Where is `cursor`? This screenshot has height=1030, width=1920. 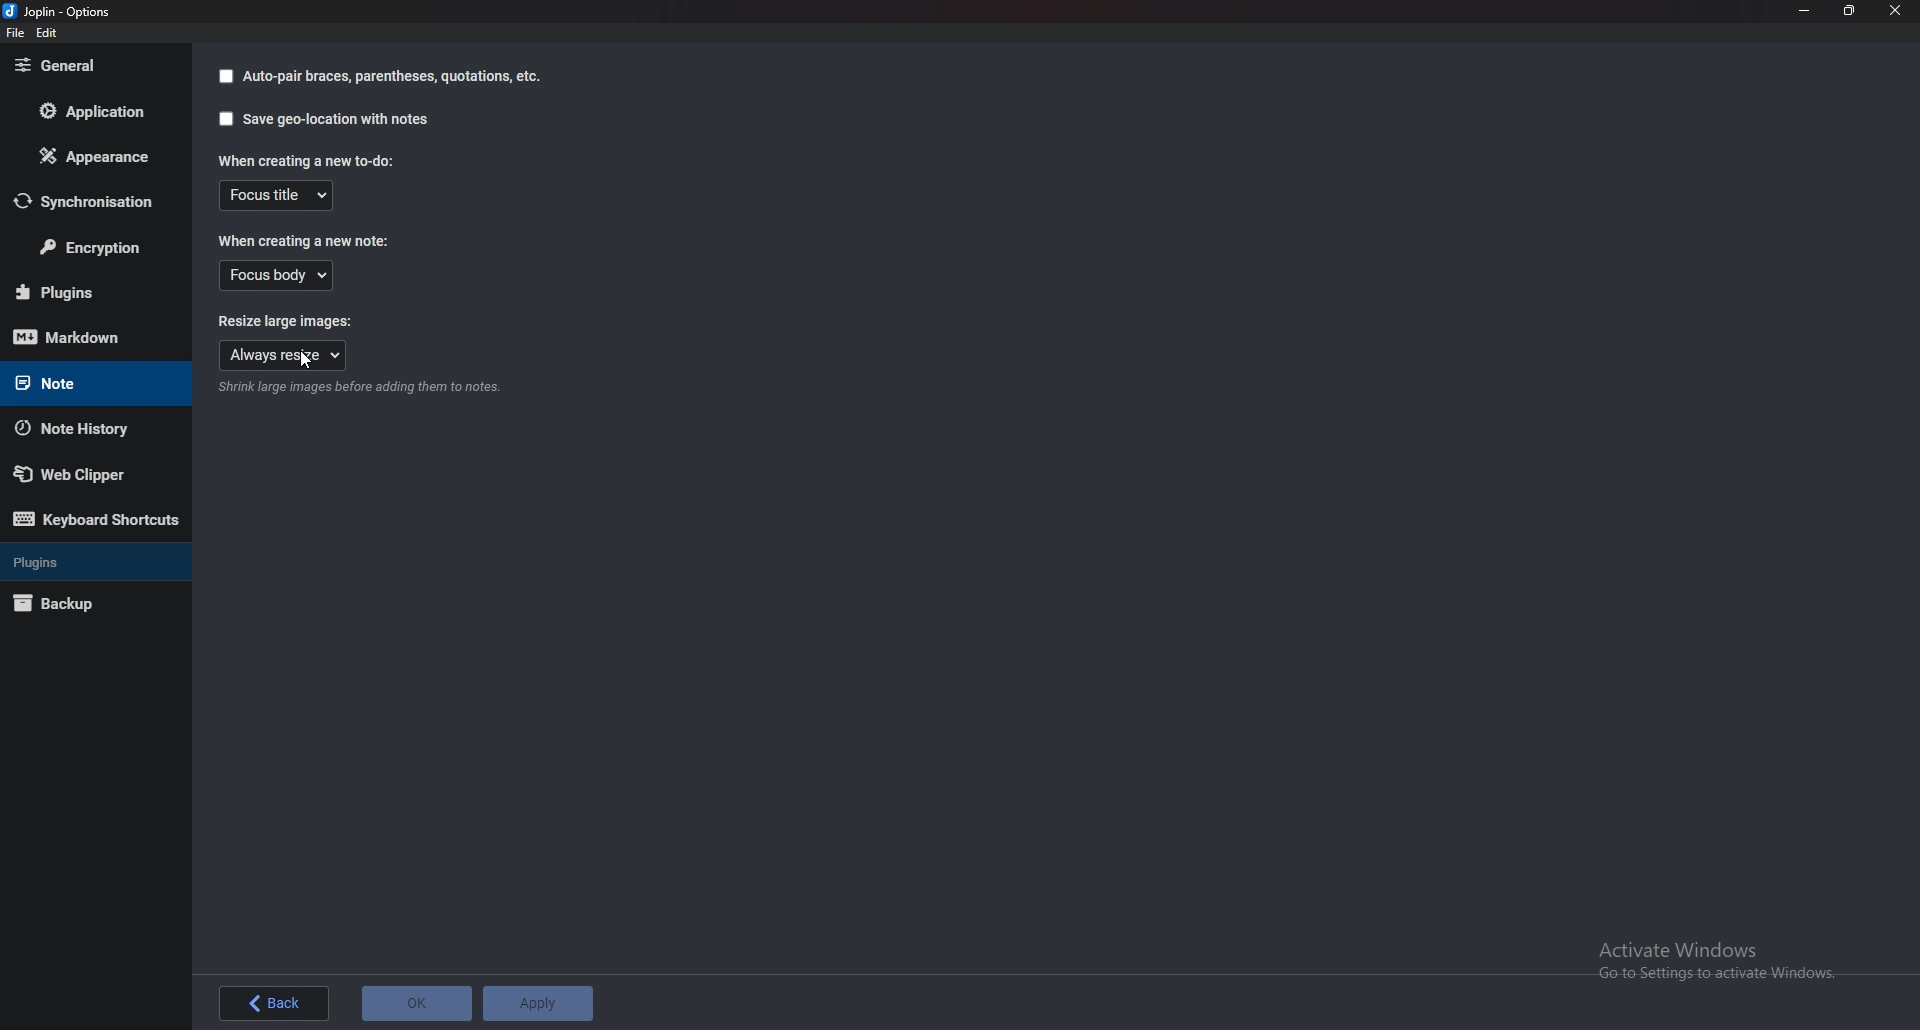
cursor is located at coordinates (309, 360).